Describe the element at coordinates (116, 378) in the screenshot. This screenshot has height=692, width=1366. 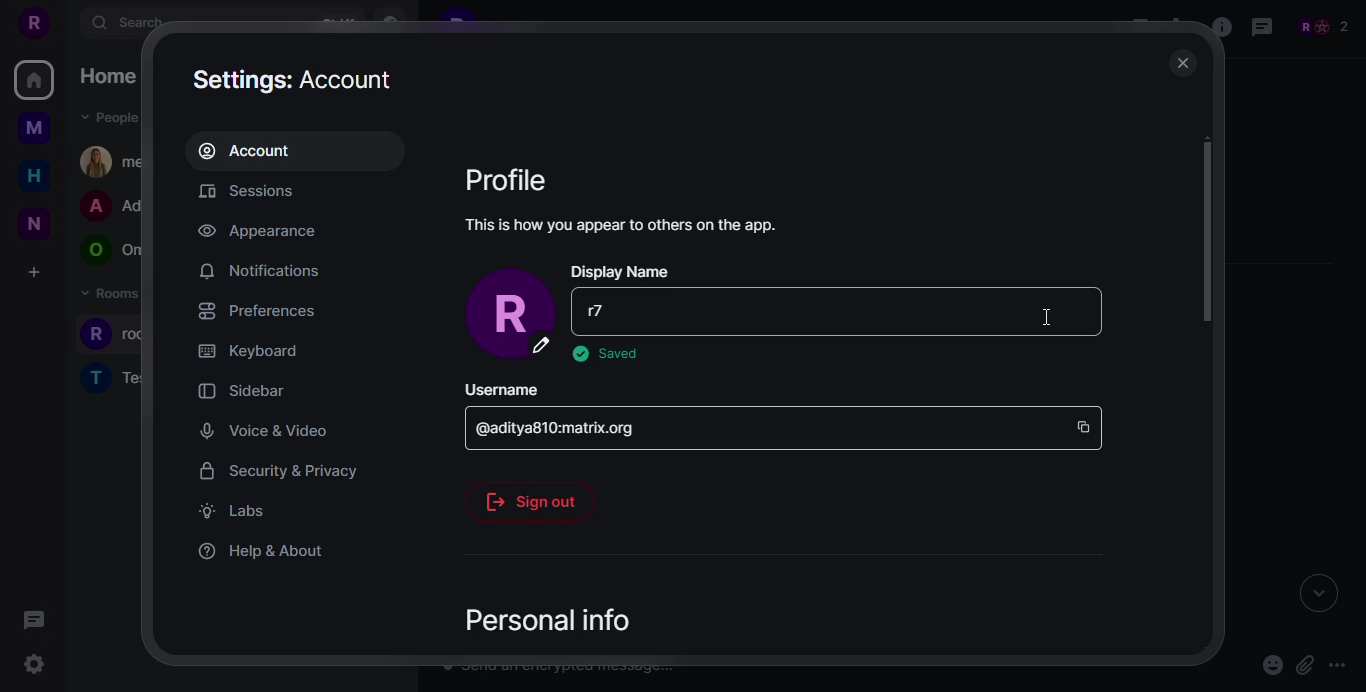
I see `rooms` at that location.